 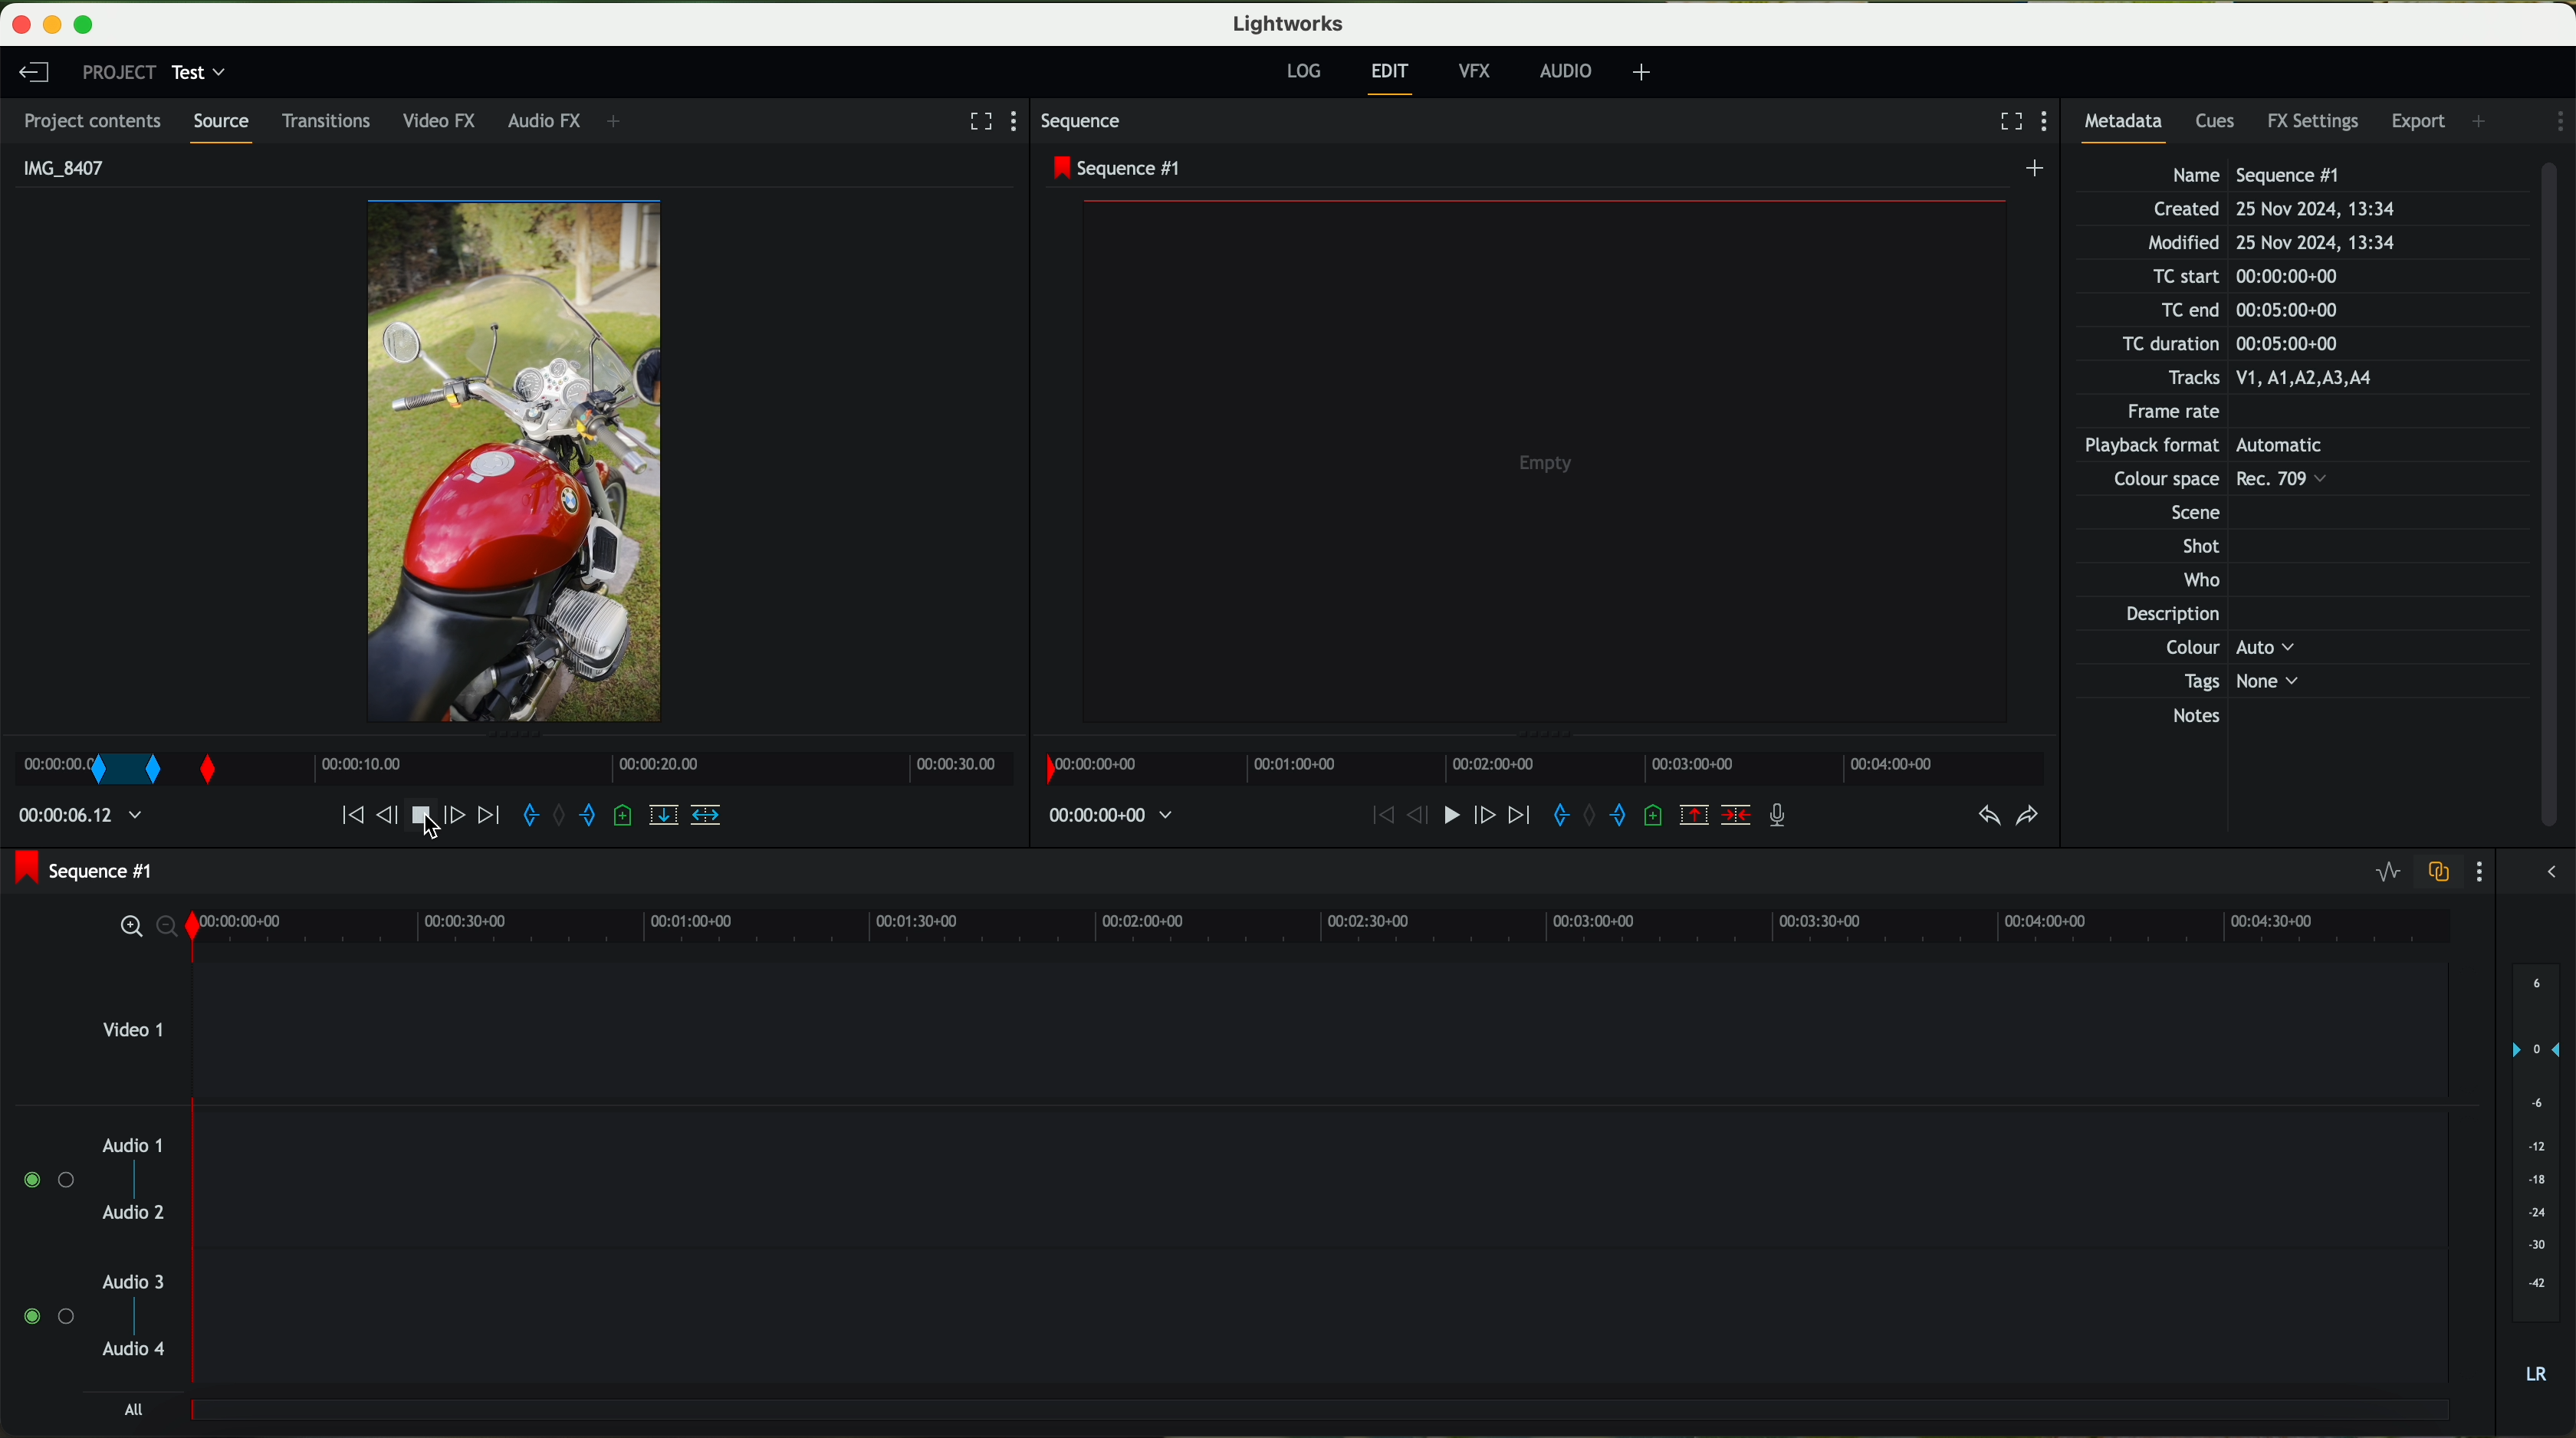 What do you see at coordinates (1114, 816) in the screenshot?
I see `time` at bounding box center [1114, 816].